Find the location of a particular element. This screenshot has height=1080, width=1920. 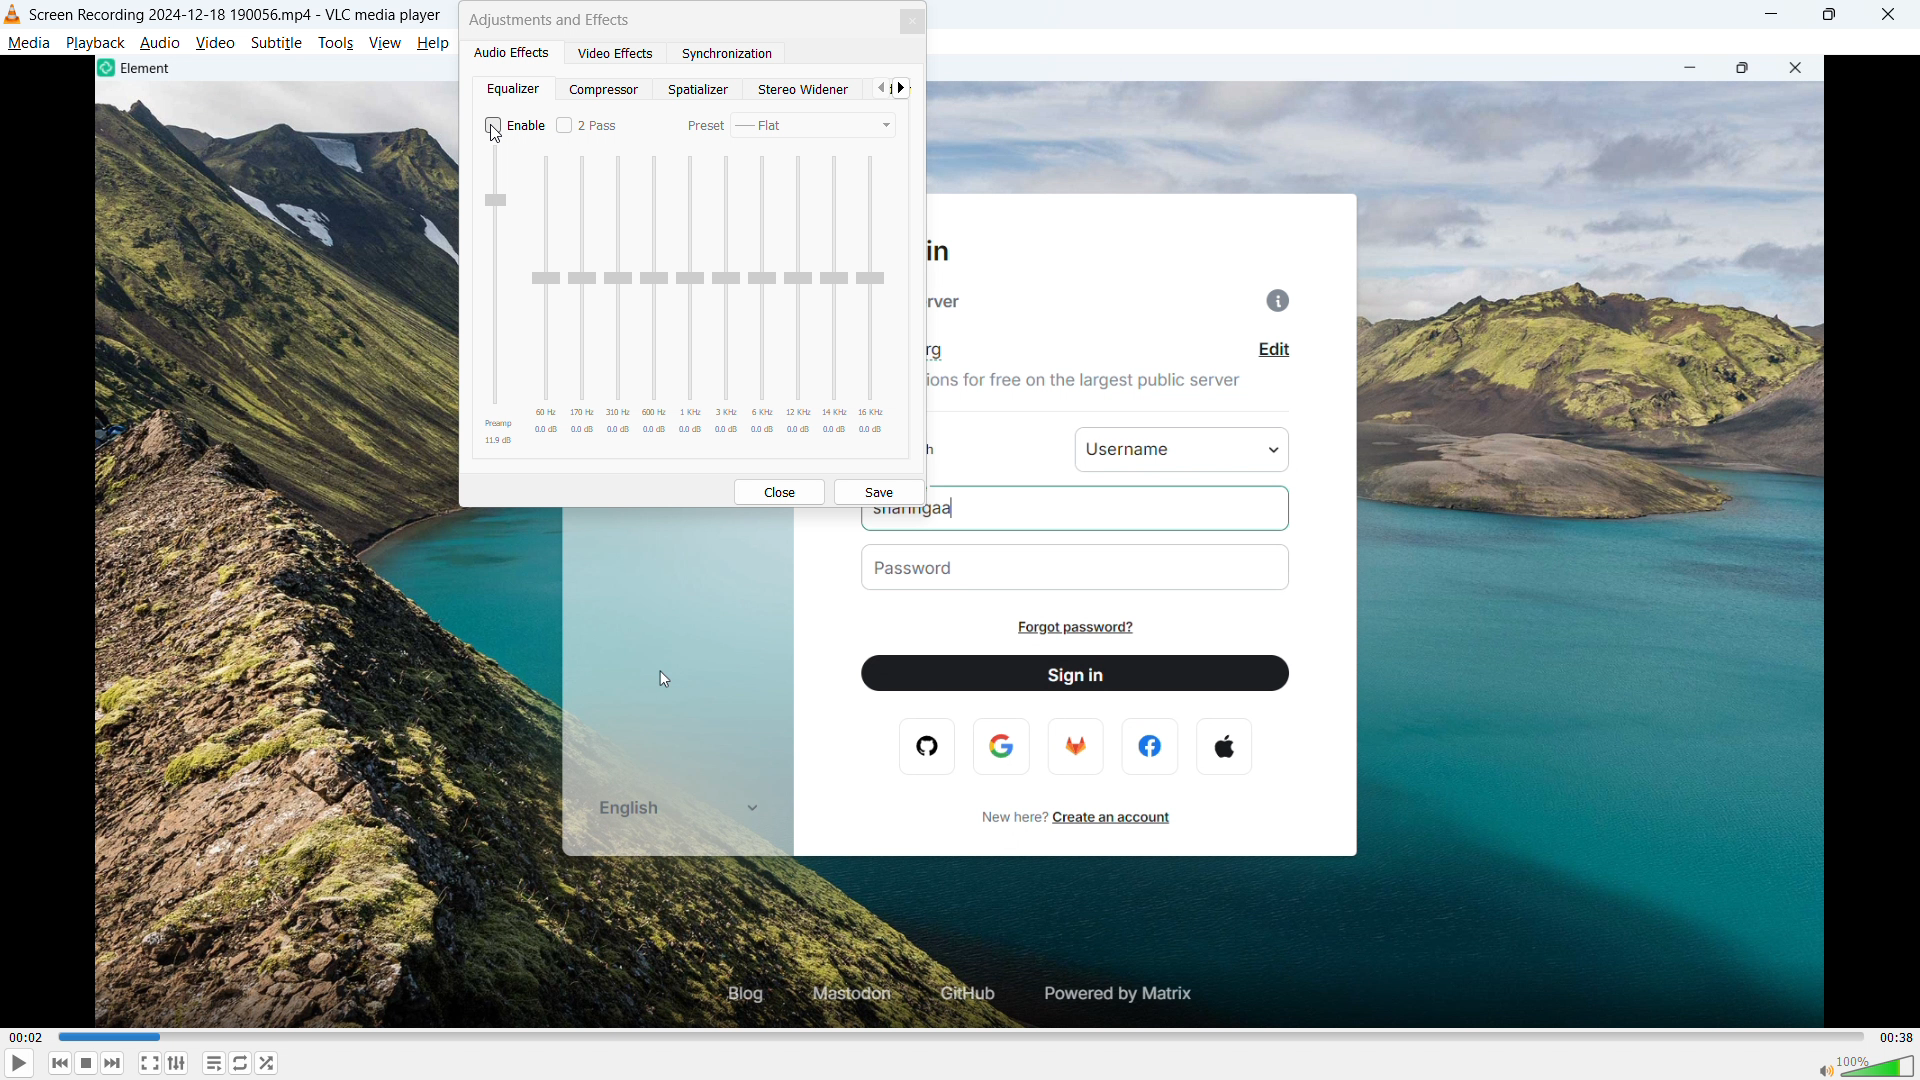

synchronization  is located at coordinates (728, 54).